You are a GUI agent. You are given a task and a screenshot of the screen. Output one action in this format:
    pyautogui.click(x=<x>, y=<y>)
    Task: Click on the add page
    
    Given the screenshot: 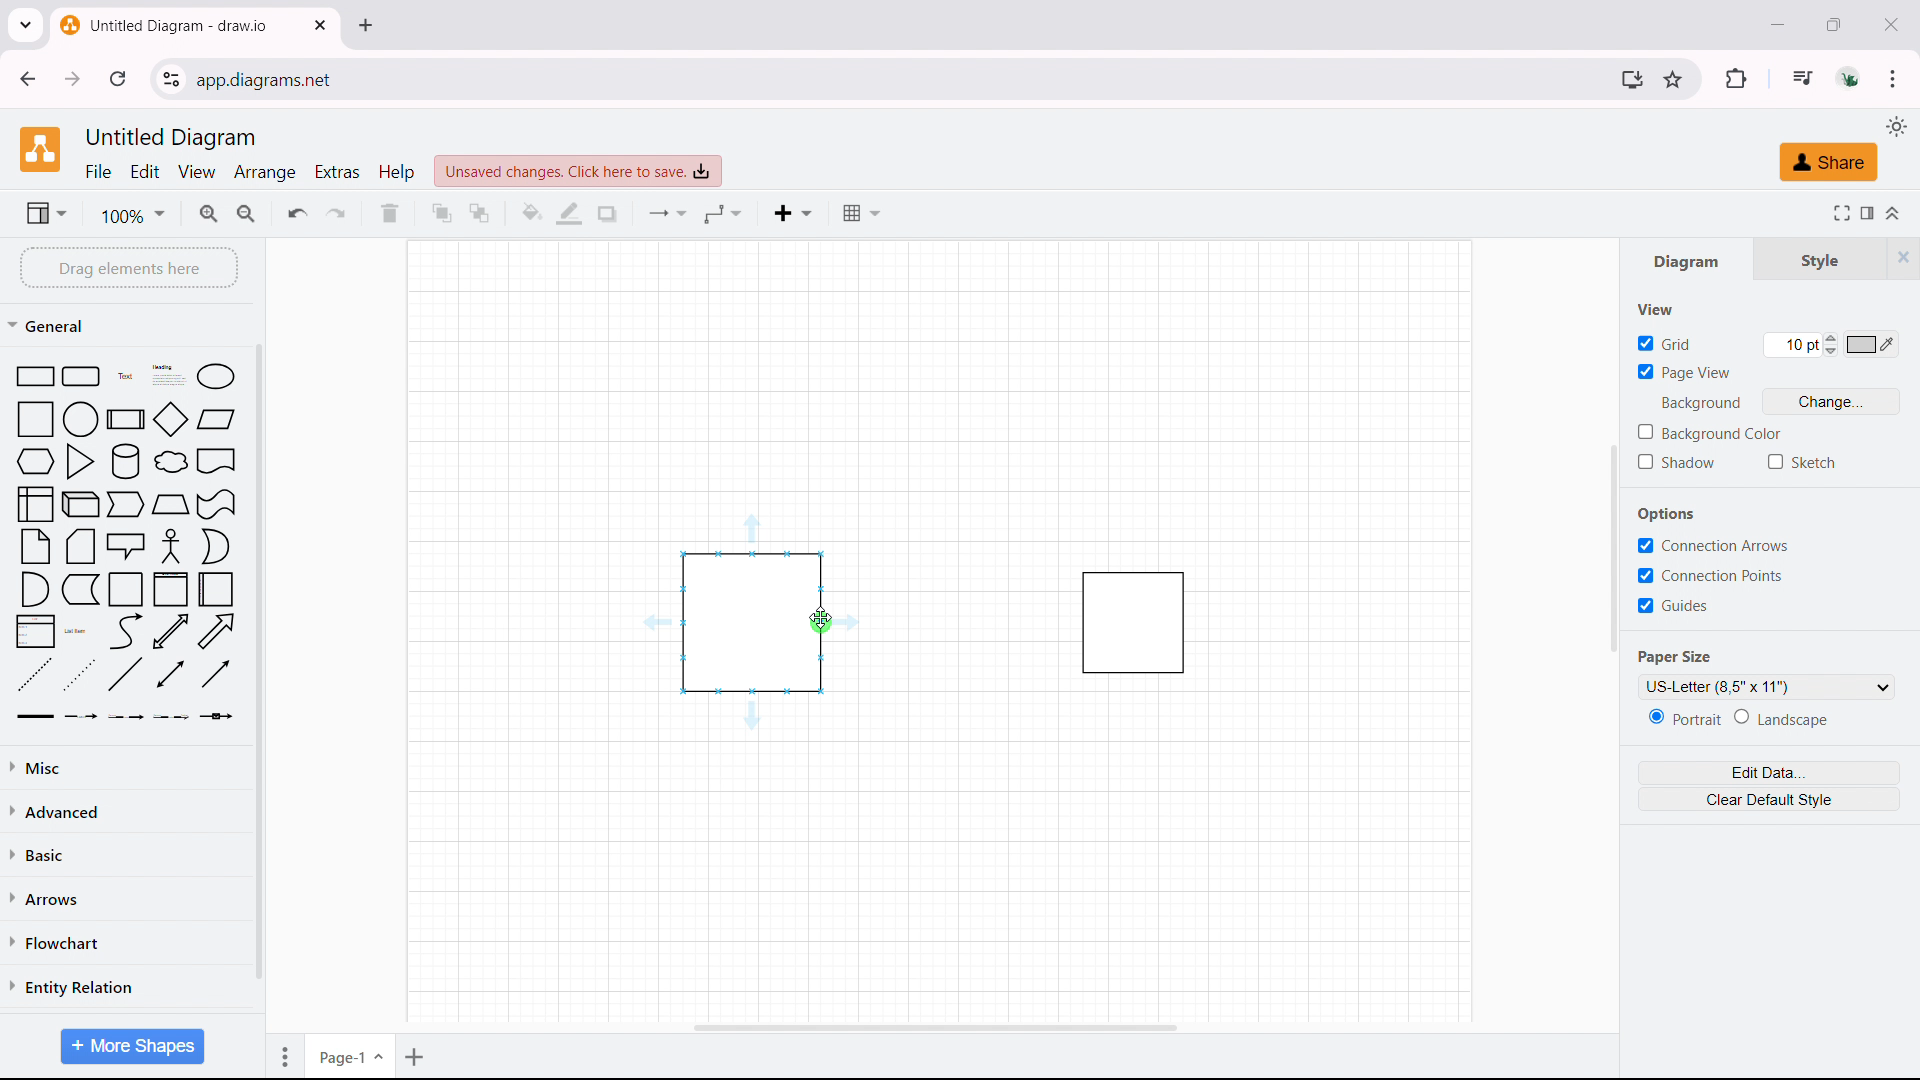 What is the action you would take?
    pyautogui.click(x=417, y=1055)
    